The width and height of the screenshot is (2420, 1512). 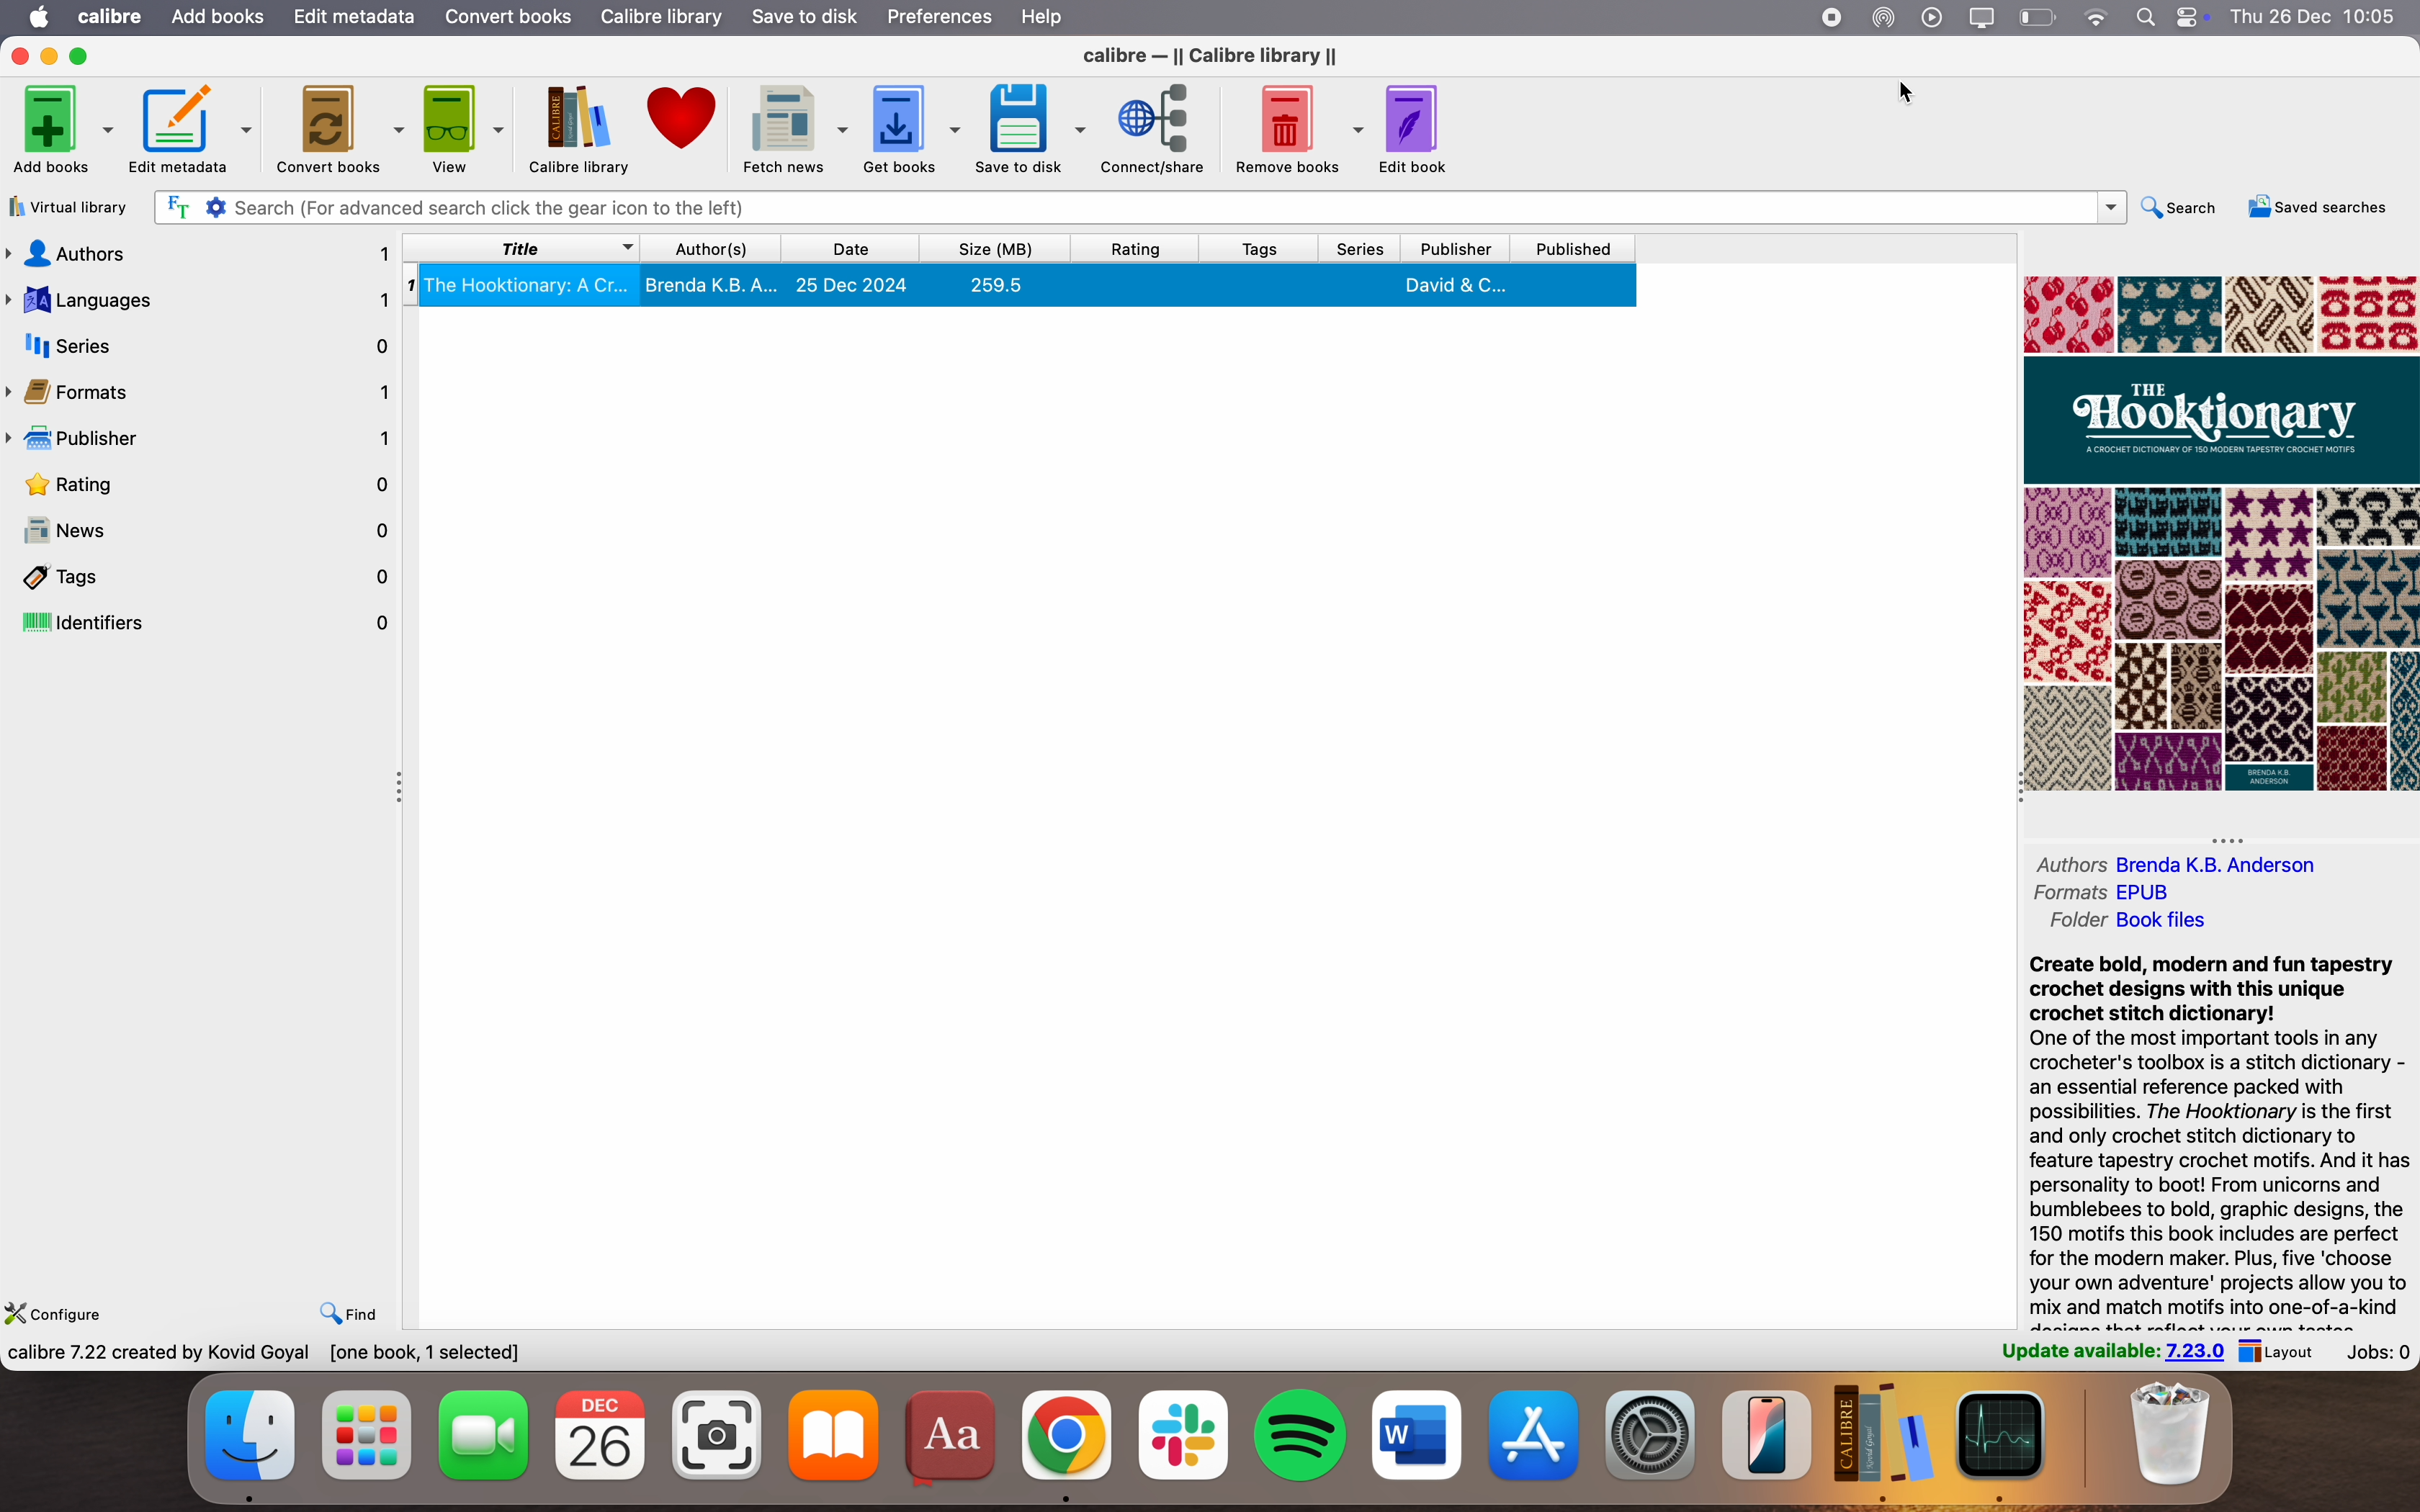 I want to click on add books, so click(x=219, y=16).